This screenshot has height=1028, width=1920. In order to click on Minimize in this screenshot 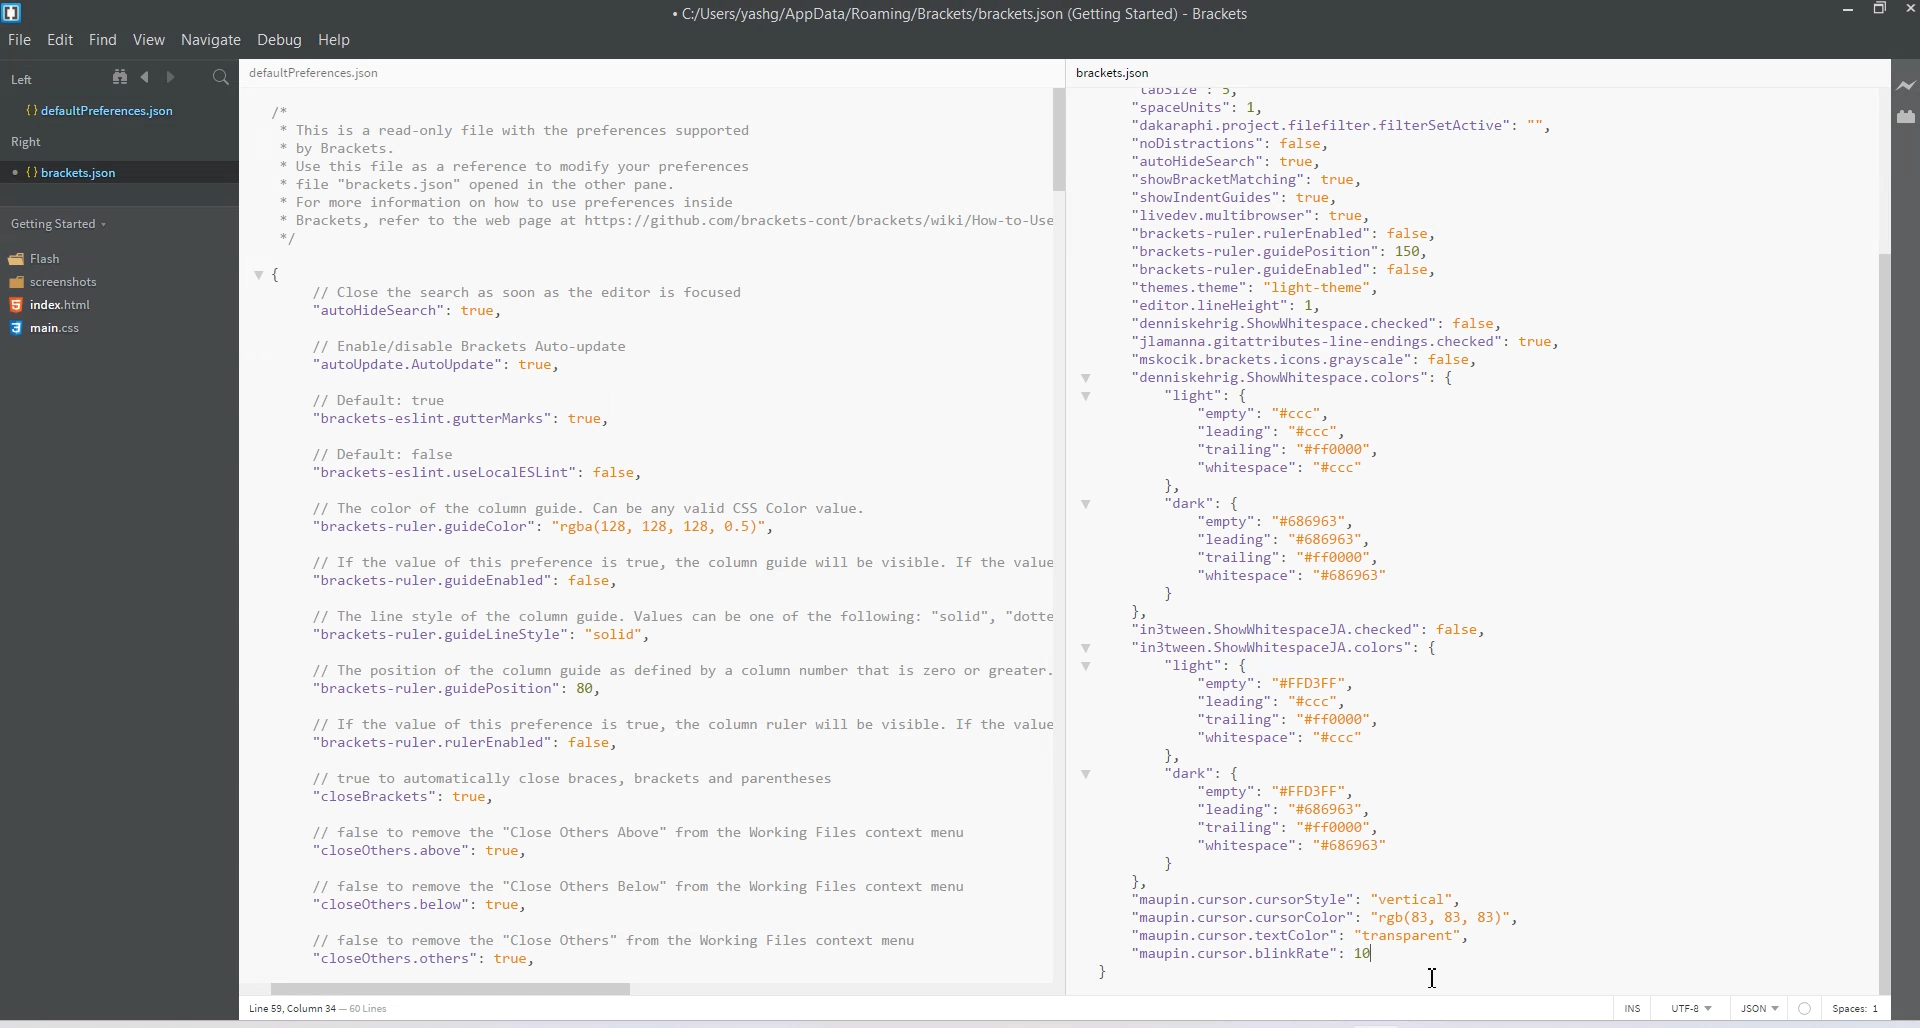, I will do `click(1850, 10)`.